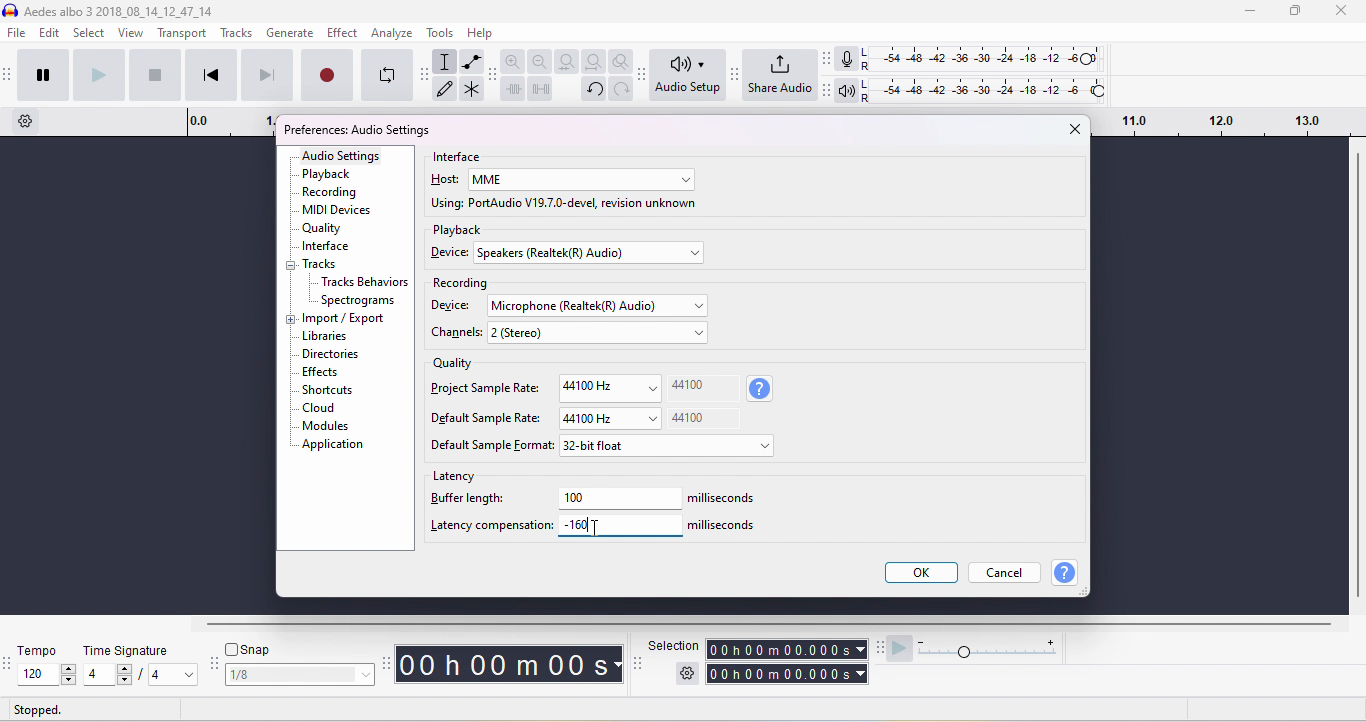 The width and height of the screenshot is (1366, 722). I want to click on import/export, so click(346, 319).